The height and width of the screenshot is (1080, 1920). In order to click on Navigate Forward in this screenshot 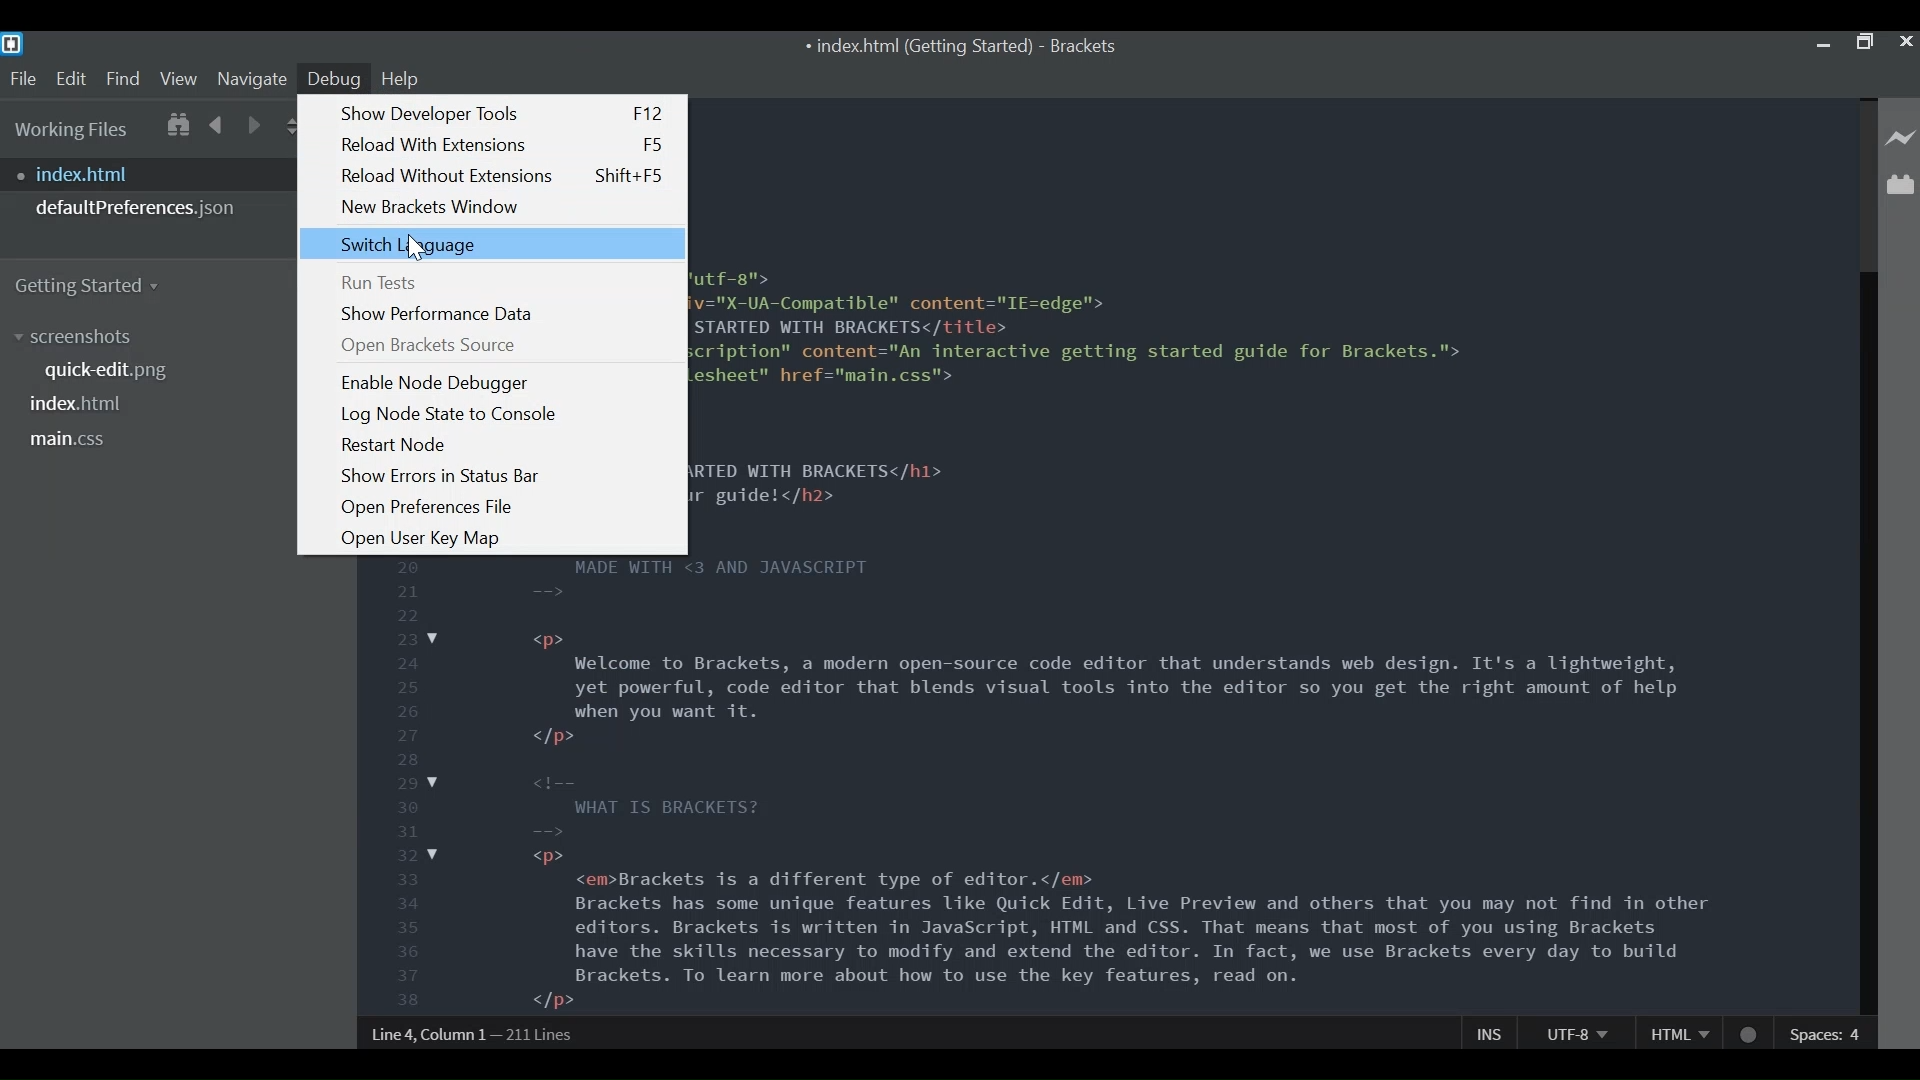, I will do `click(255, 123)`.